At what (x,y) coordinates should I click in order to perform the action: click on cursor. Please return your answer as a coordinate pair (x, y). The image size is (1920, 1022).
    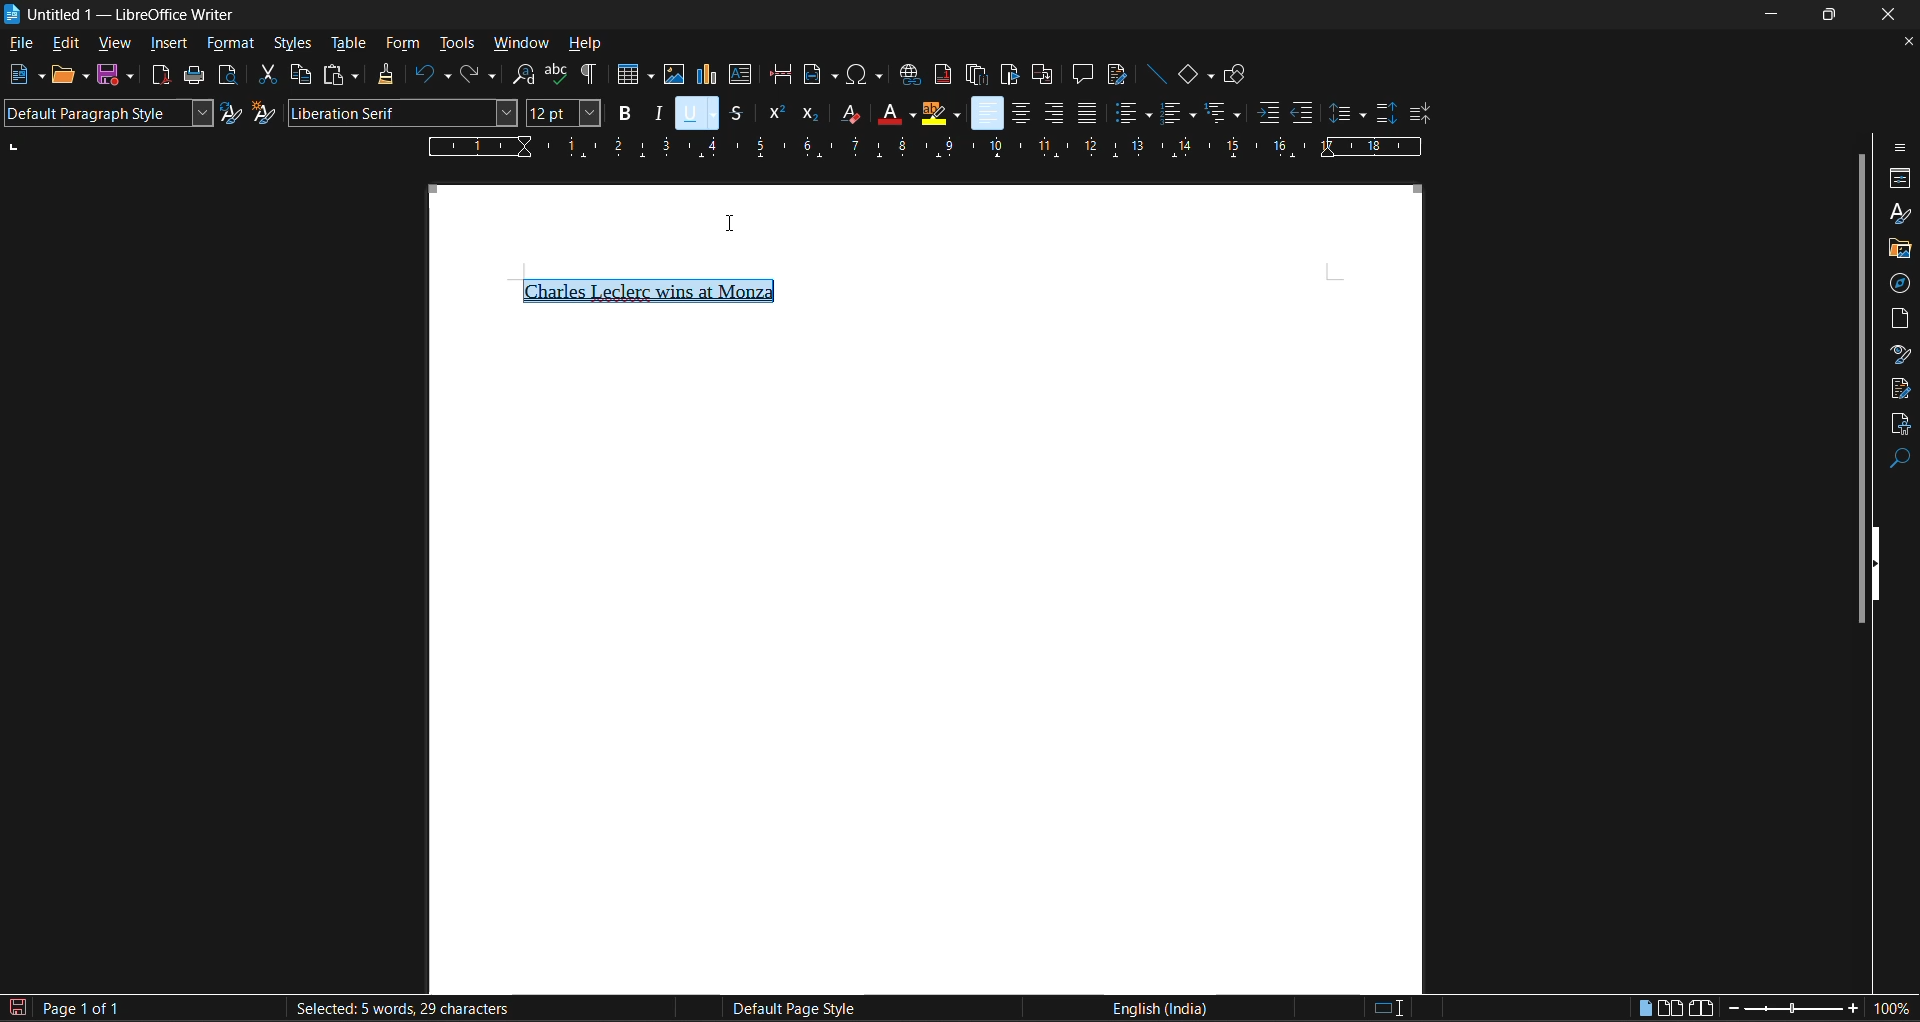
    Looking at the image, I should click on (736, 223).